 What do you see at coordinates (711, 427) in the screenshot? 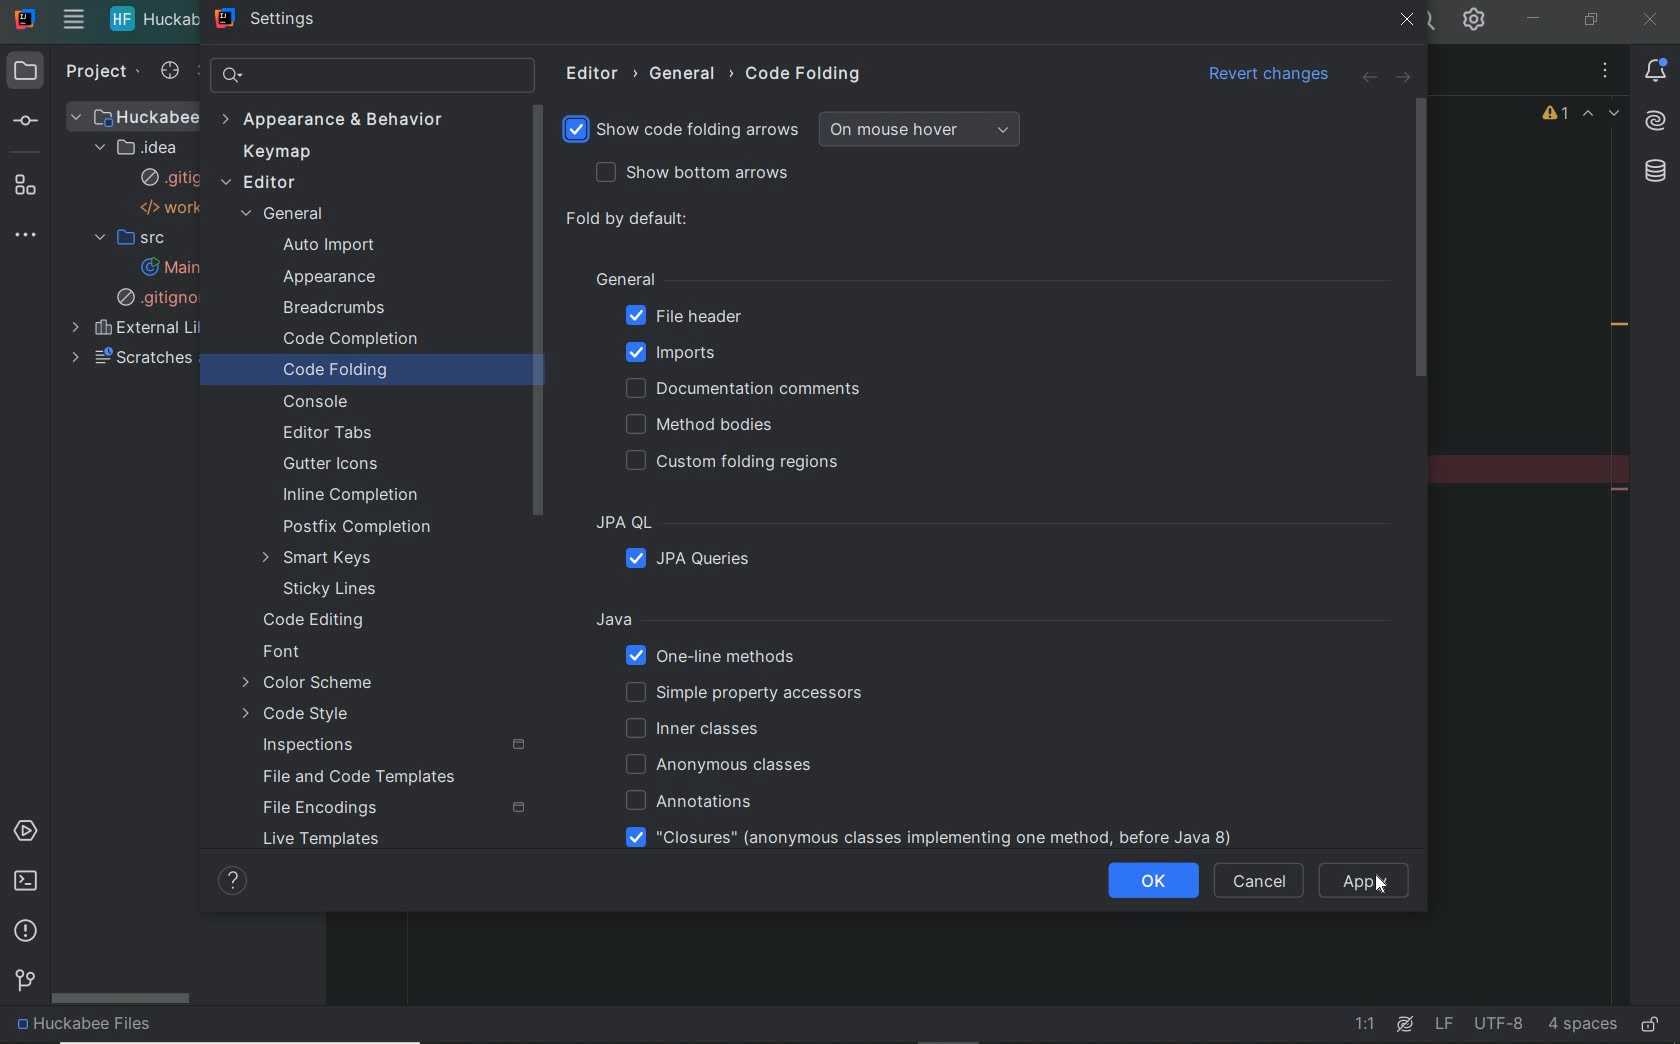
I see `method bodies` at bounding box center [711, 427].